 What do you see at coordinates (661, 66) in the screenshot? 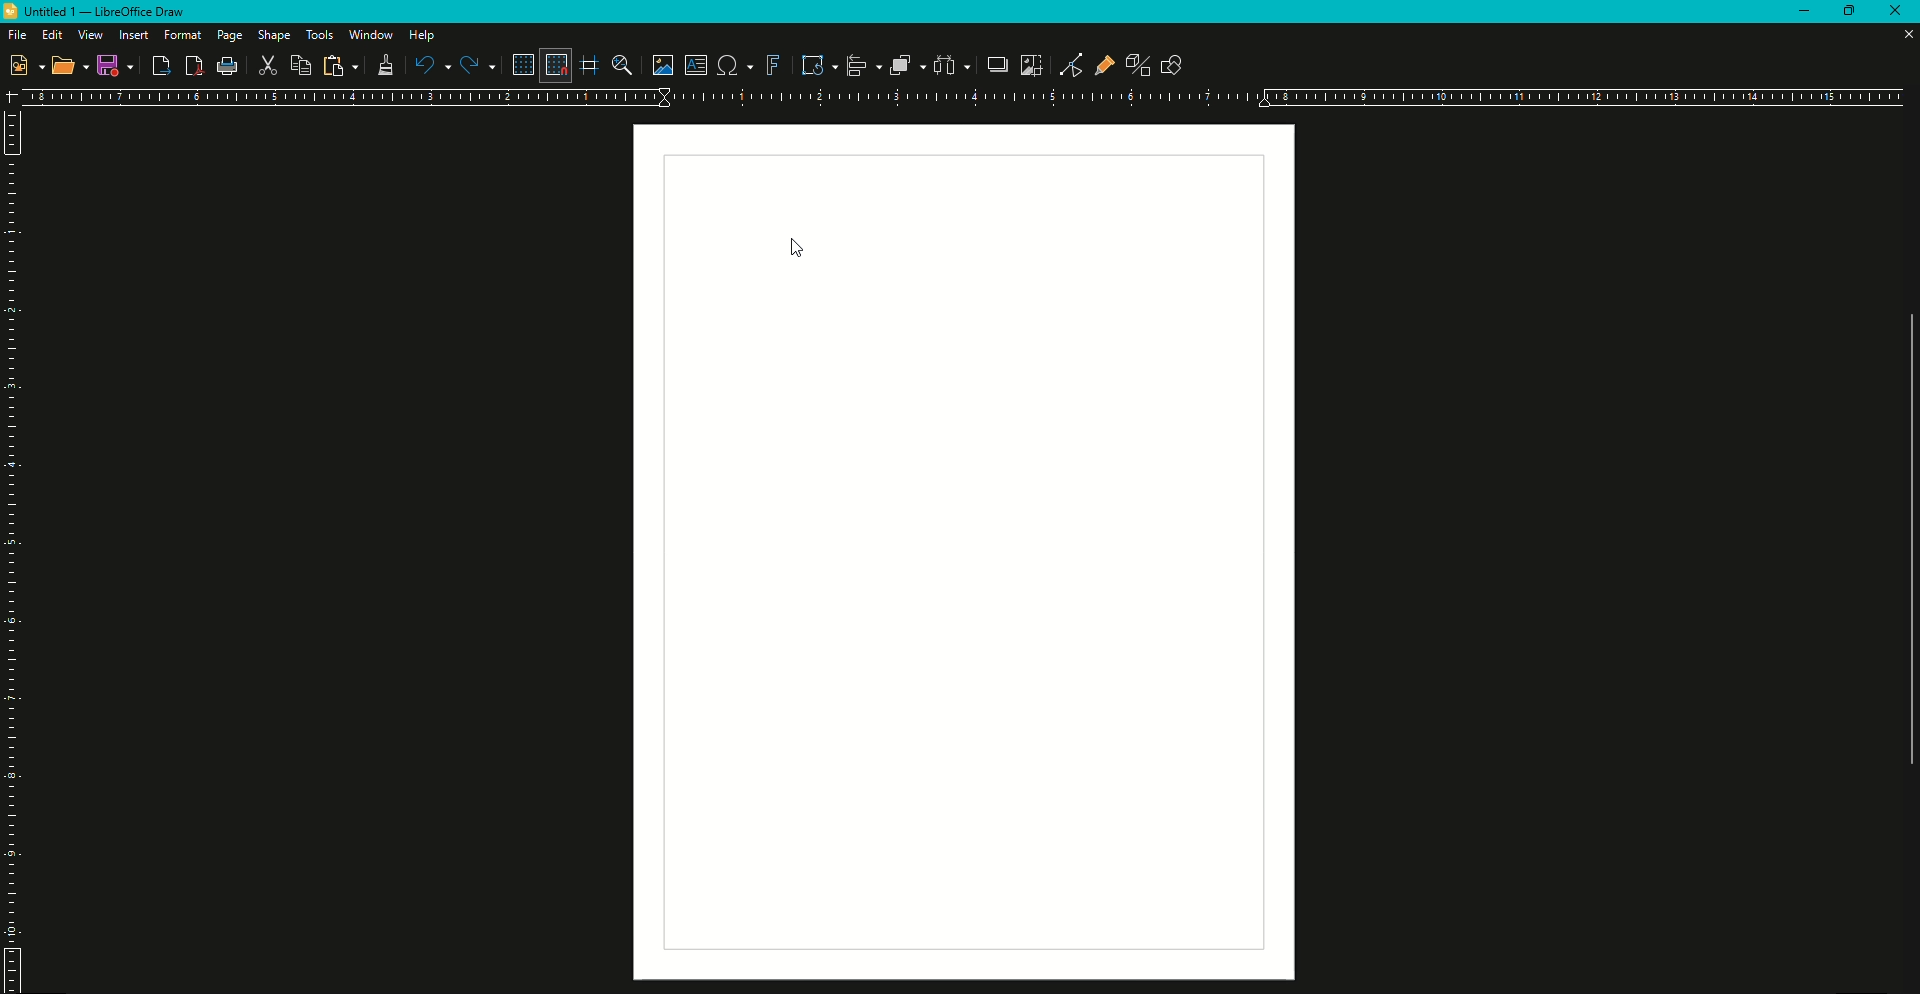
I see `Insert Image` at bounding box center [661, 66].